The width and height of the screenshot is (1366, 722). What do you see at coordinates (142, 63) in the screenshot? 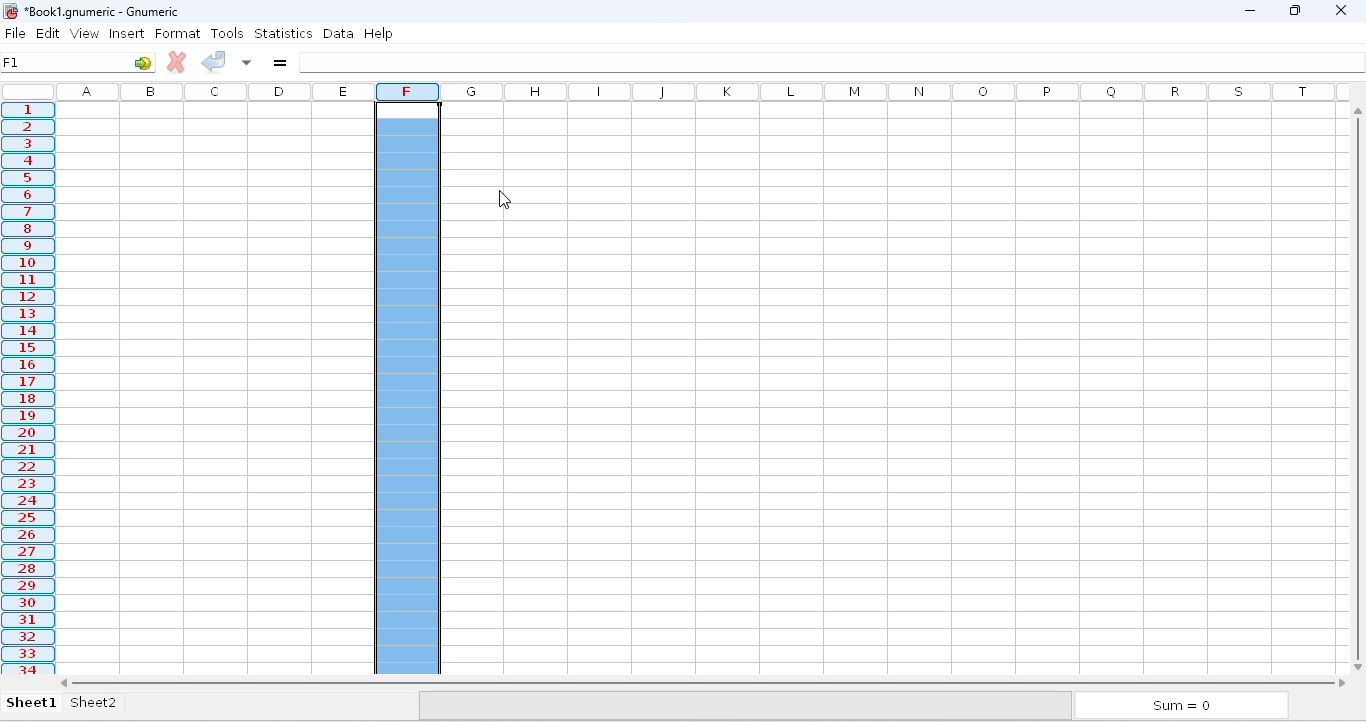
I see `go to` at bounding box center [142, 63].